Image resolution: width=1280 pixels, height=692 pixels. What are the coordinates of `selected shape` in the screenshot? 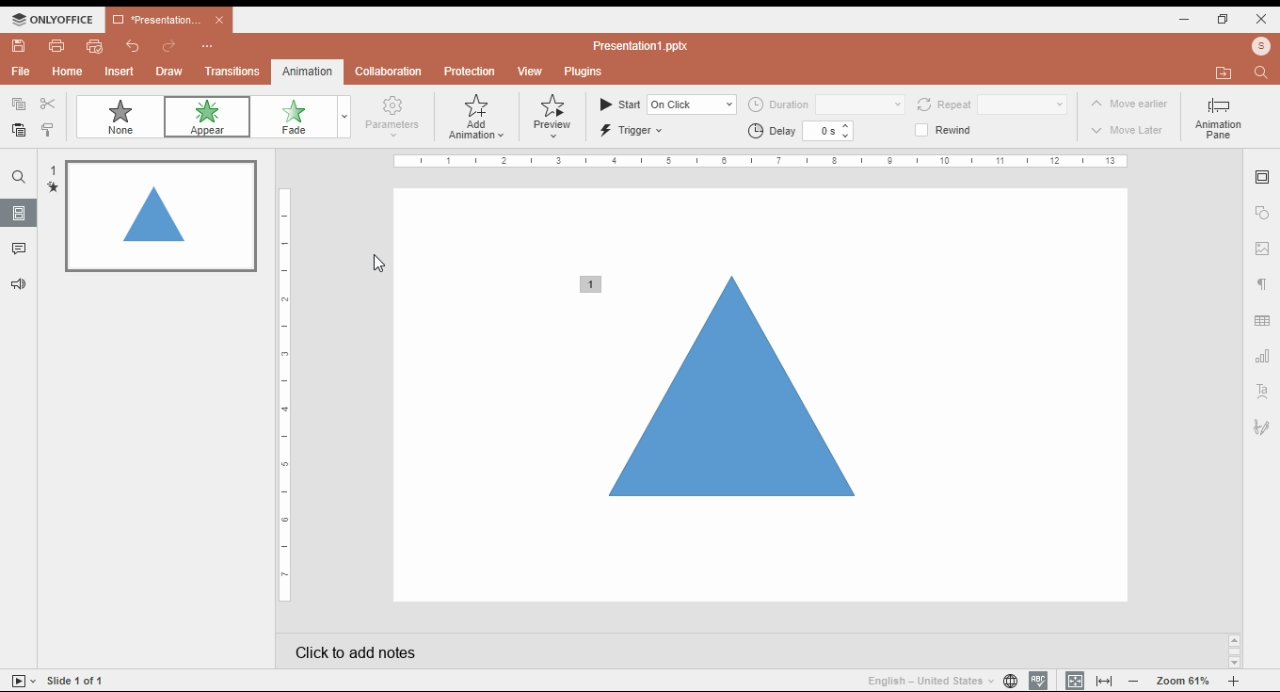 It's located at (744, 392).